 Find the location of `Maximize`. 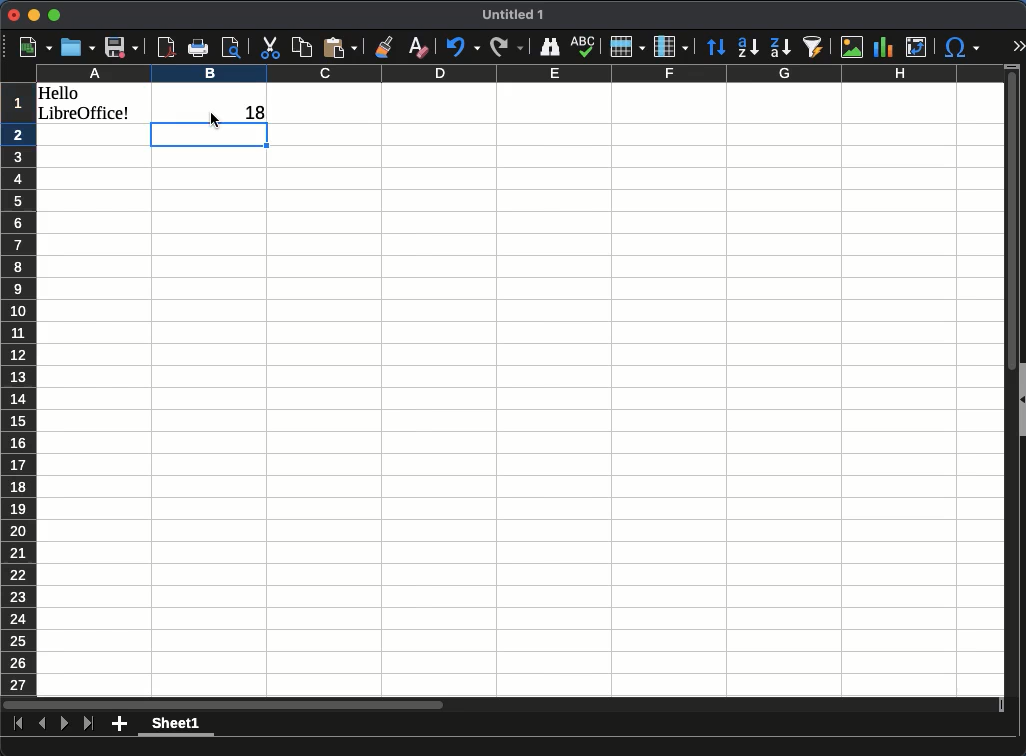

Maximize is located at coordinates (54, 16).